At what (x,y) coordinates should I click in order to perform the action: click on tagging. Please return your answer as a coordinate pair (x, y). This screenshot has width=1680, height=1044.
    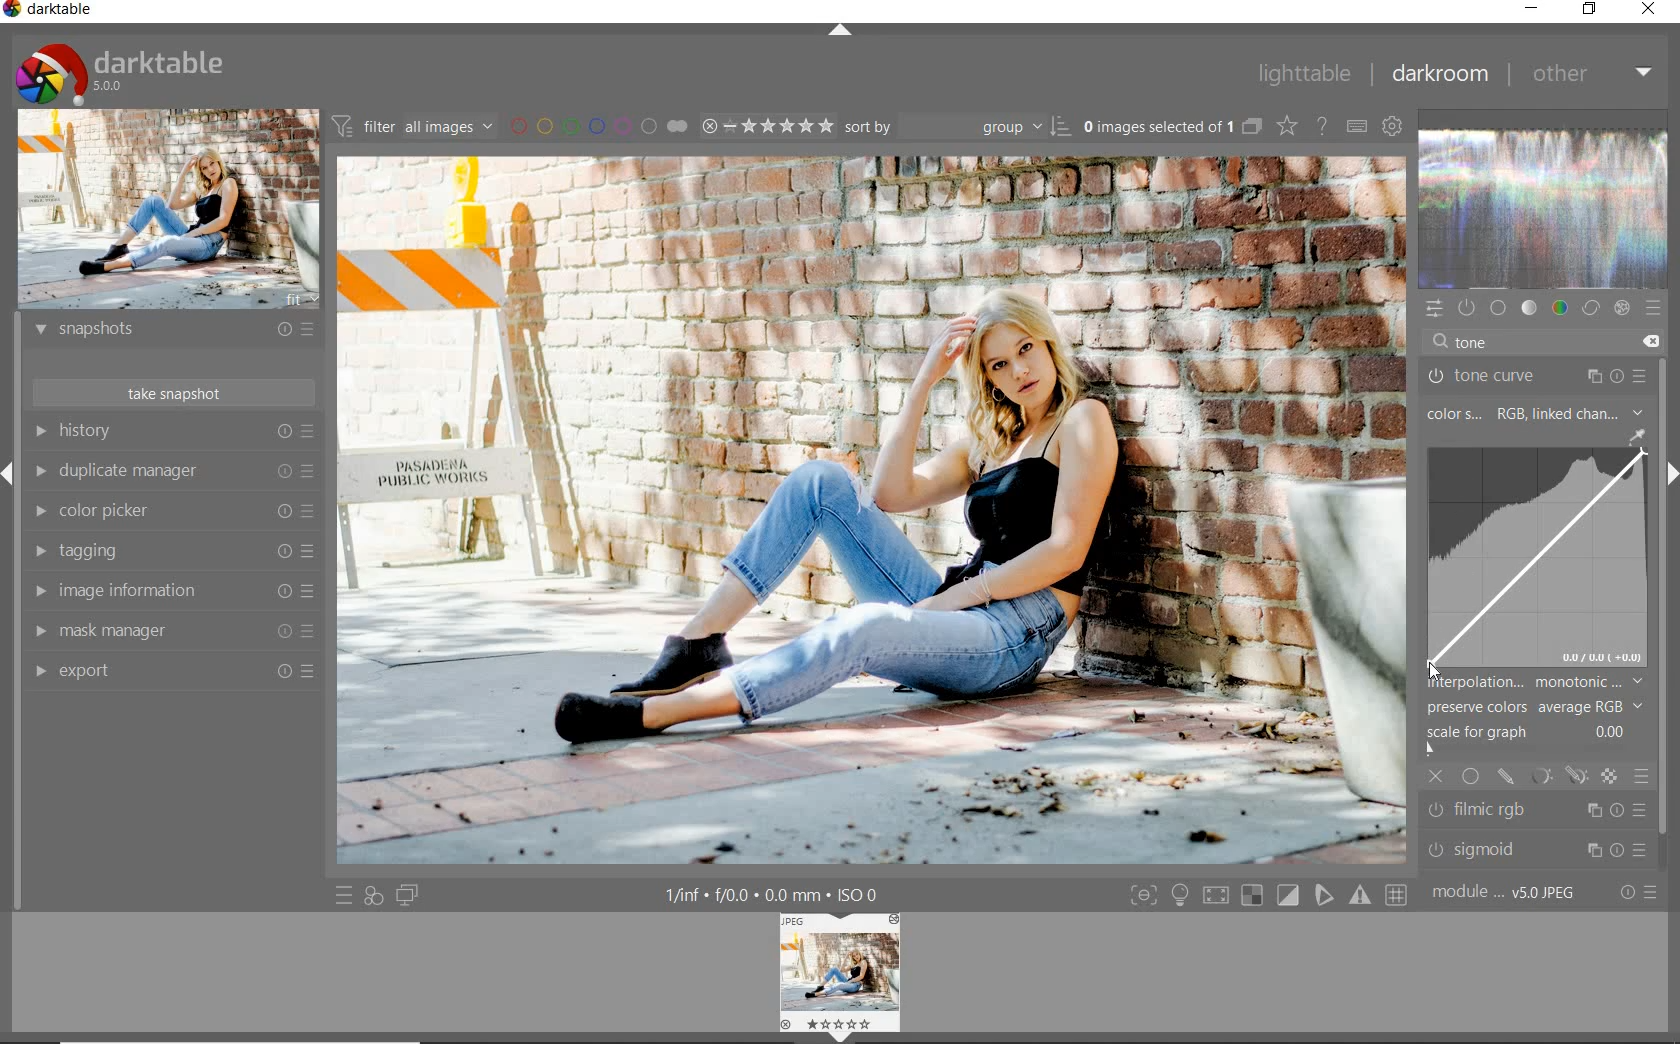
    Looking at the image, I should click on (173, 550).